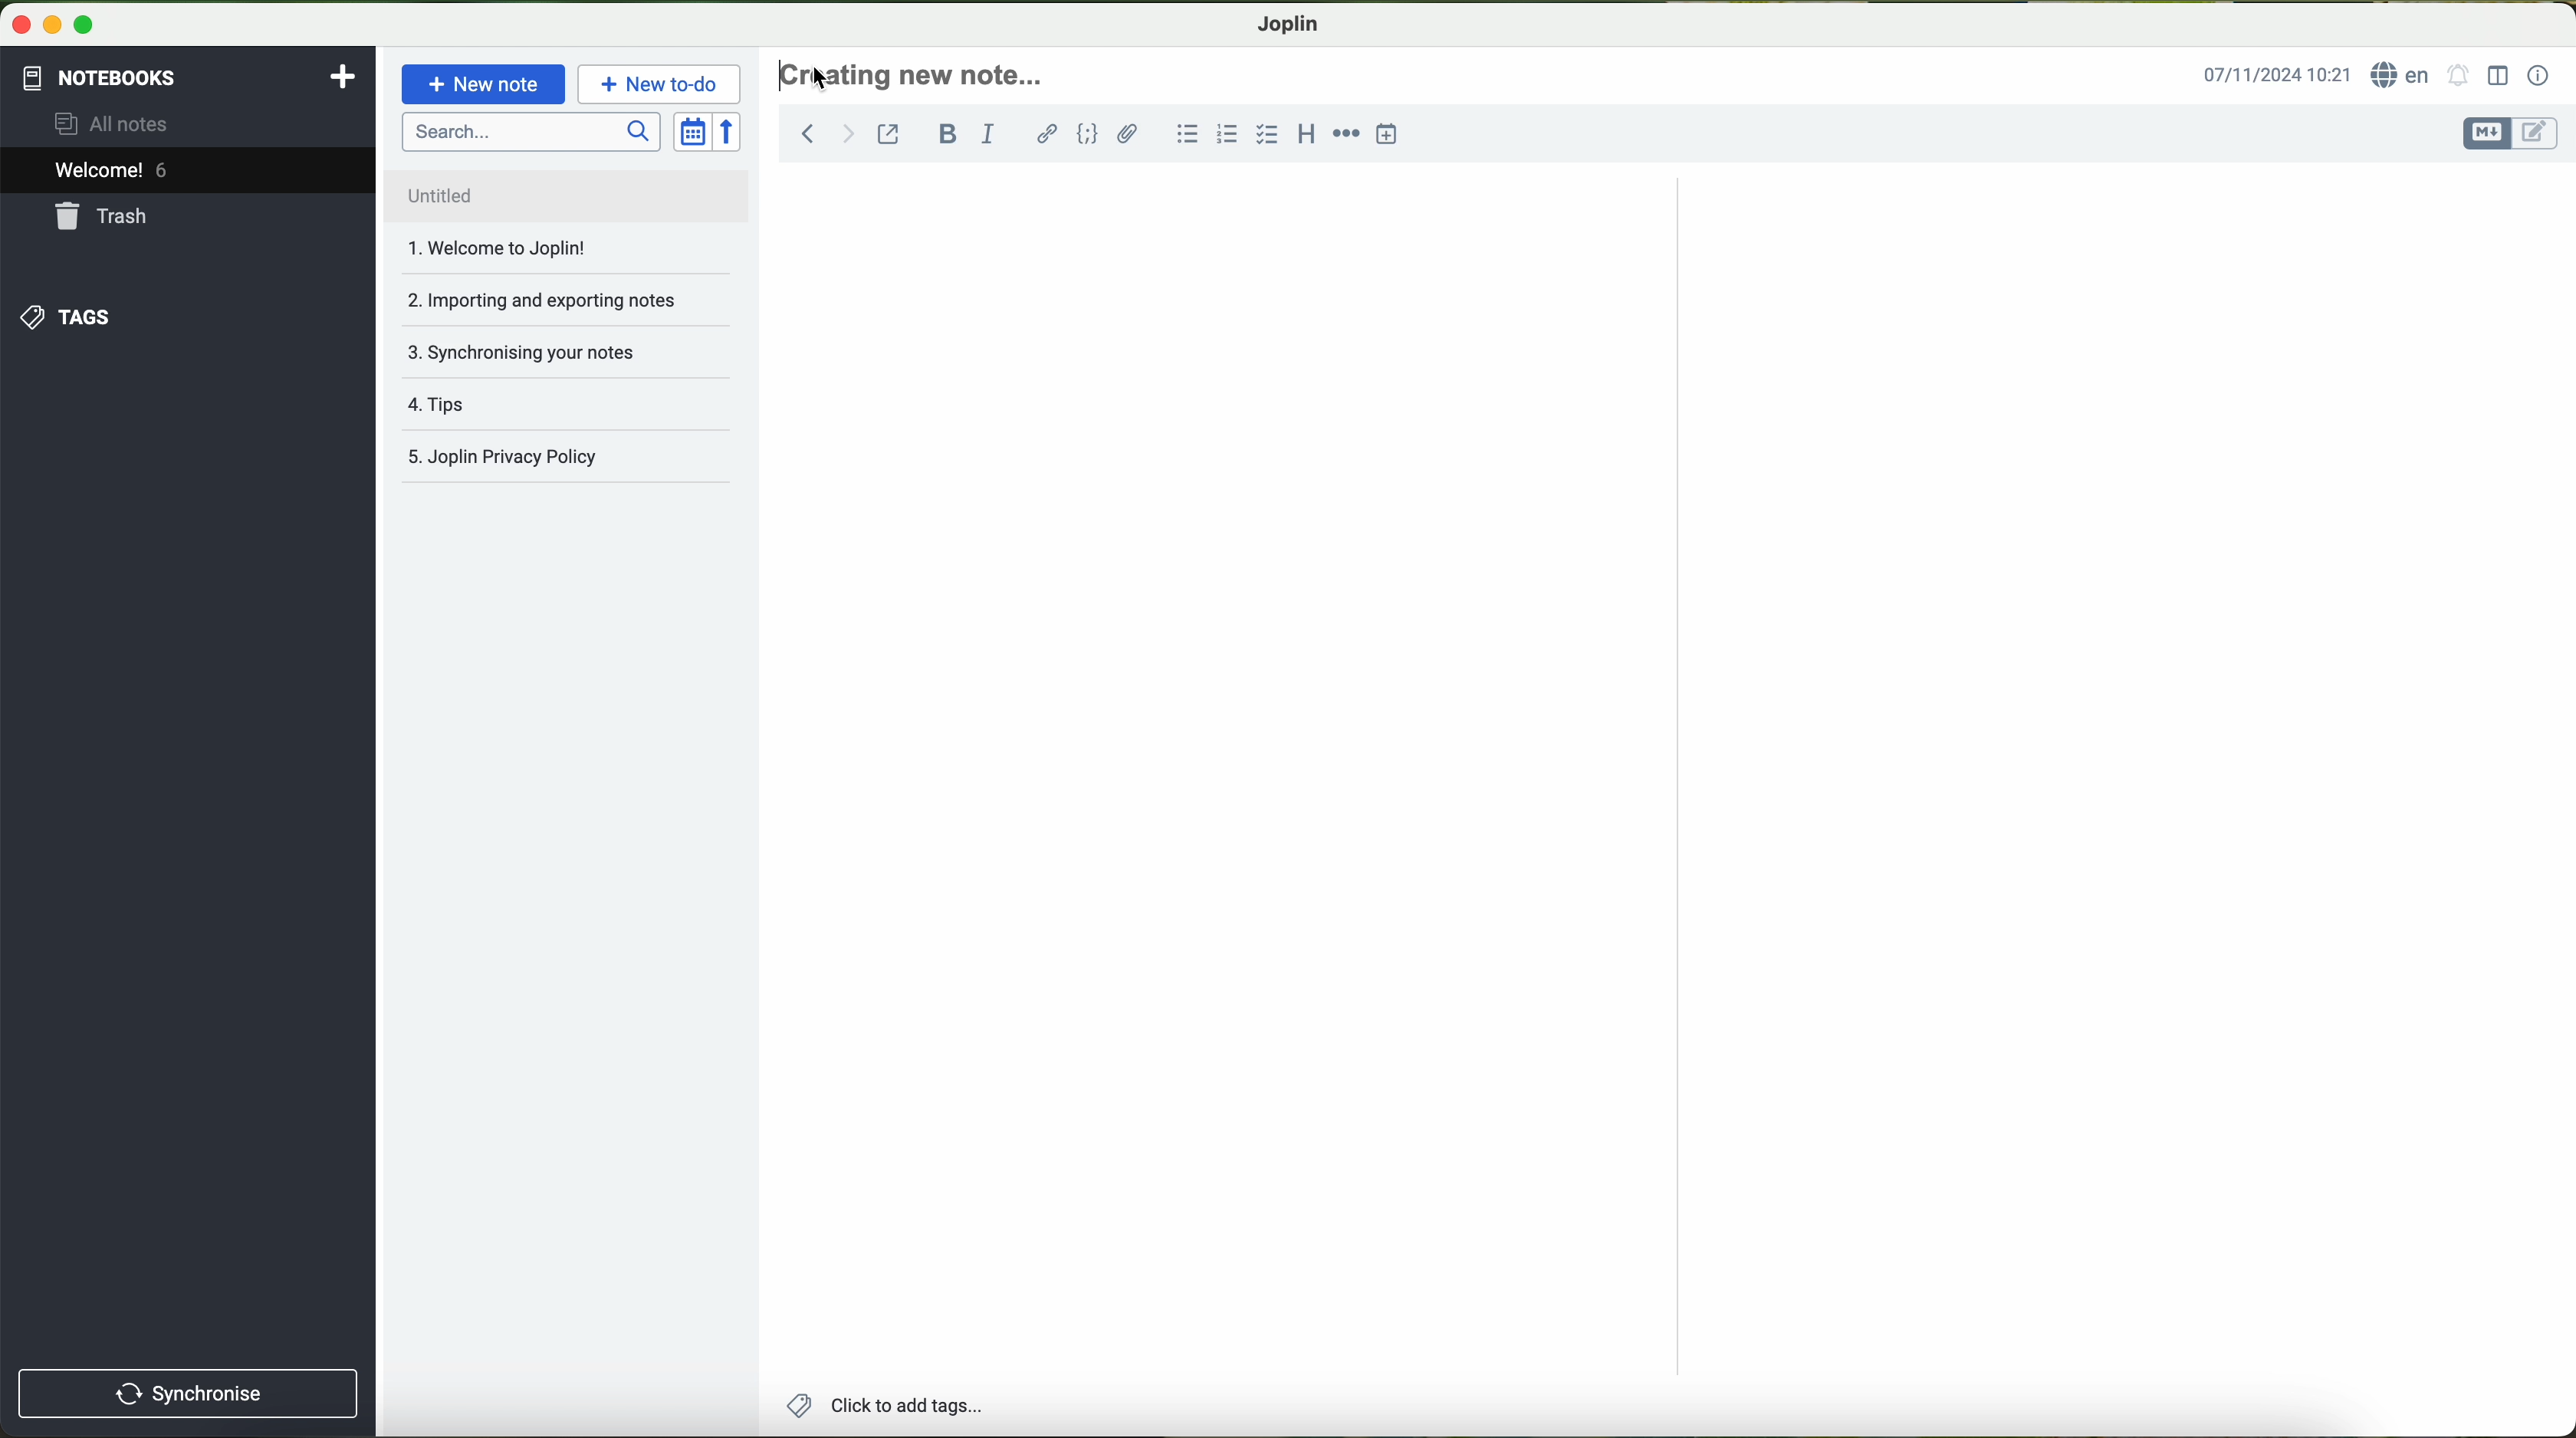 The width and height of the screenshot is (2576, 1438). Describe the element at coordinates (1230, 132) in the screenshot. I see `numbered list` at that location.